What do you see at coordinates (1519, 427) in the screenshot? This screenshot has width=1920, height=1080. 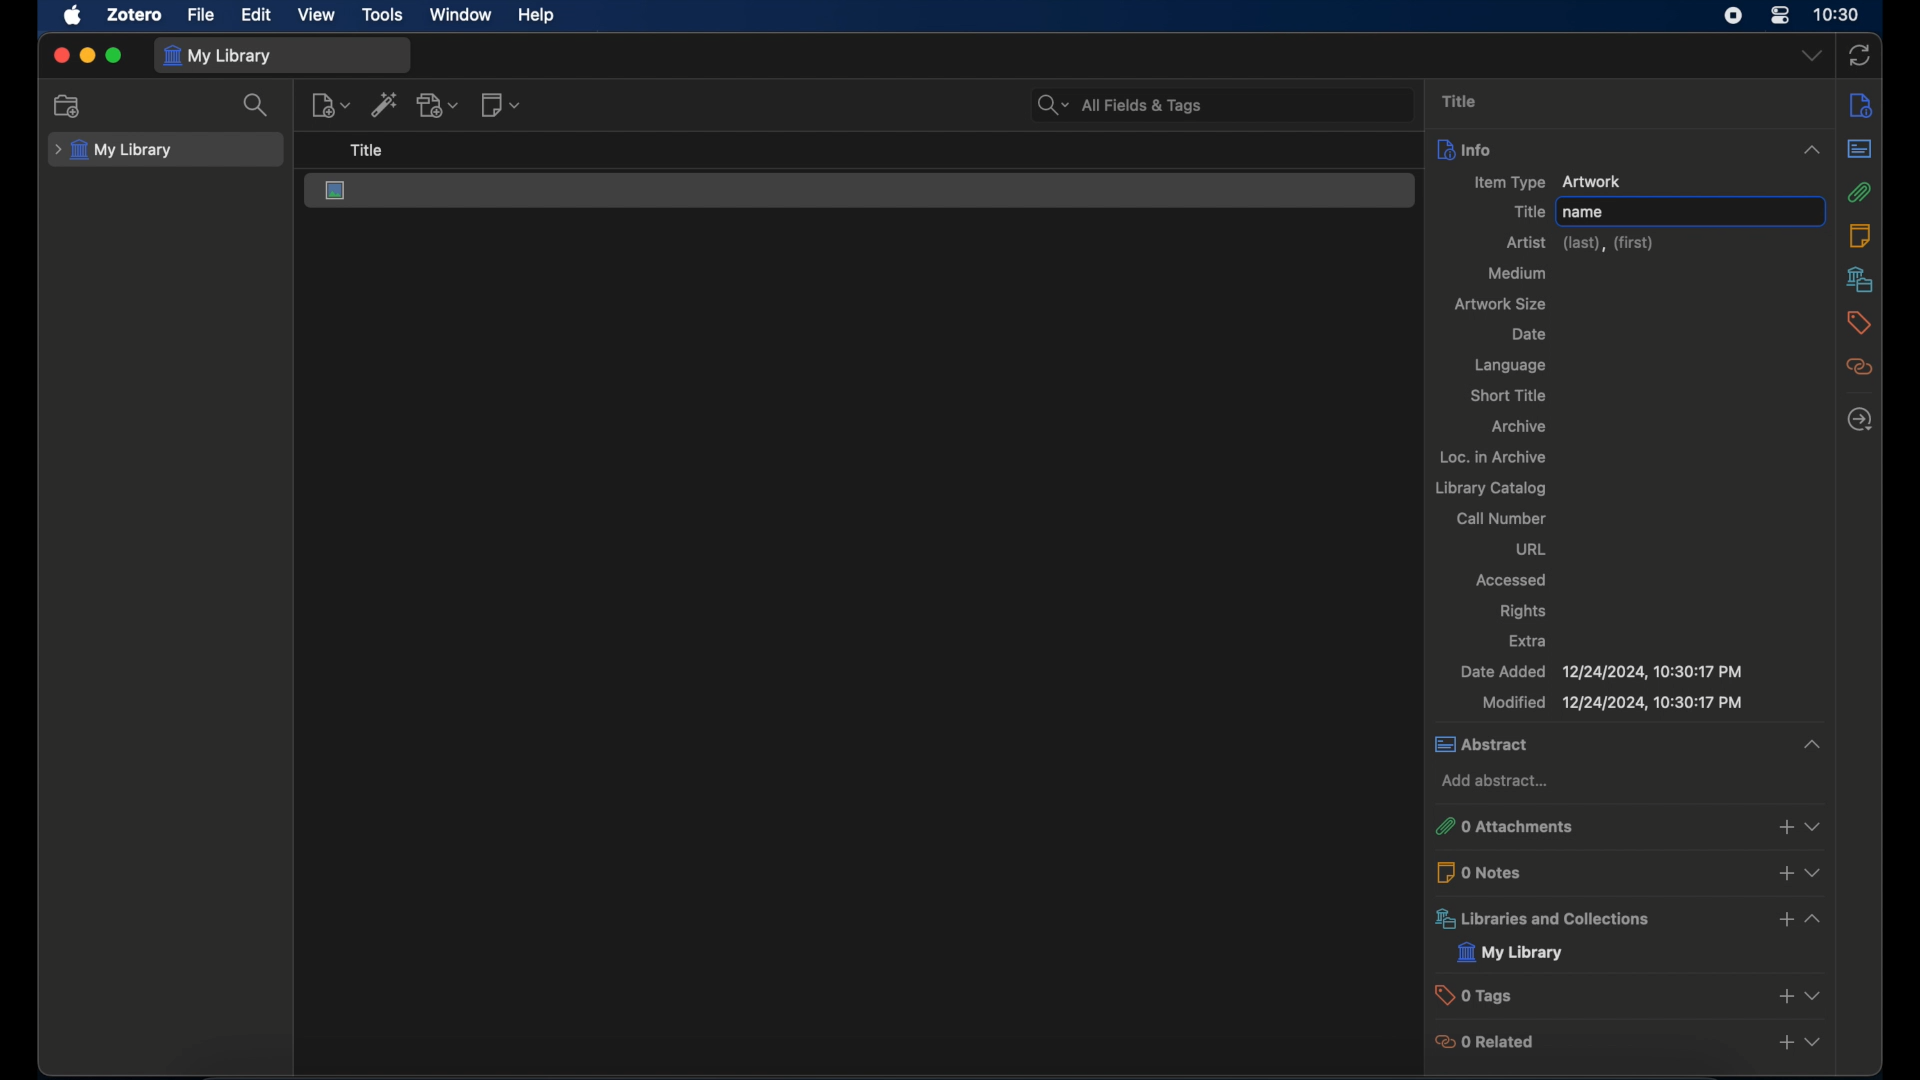 I see `archive` at bounding box center [1519, 427].